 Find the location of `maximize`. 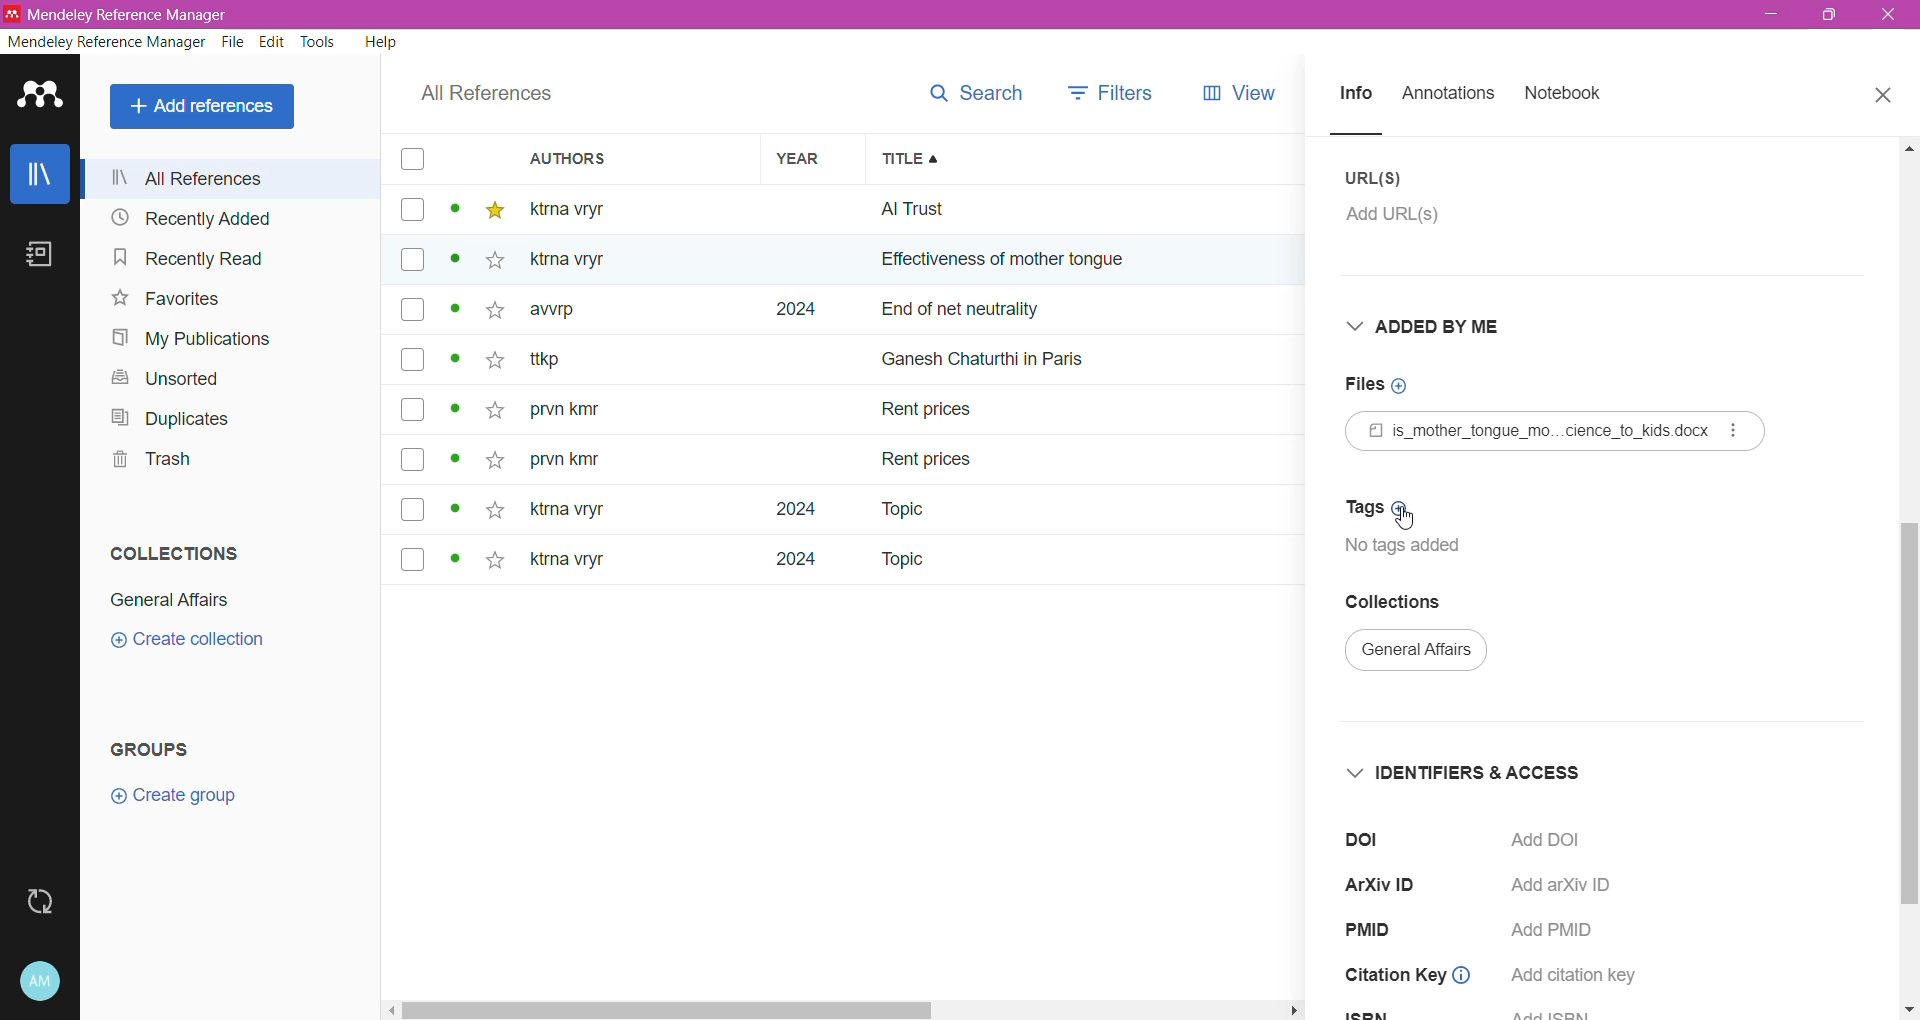

maximize is located at coordinates (1824, 22).